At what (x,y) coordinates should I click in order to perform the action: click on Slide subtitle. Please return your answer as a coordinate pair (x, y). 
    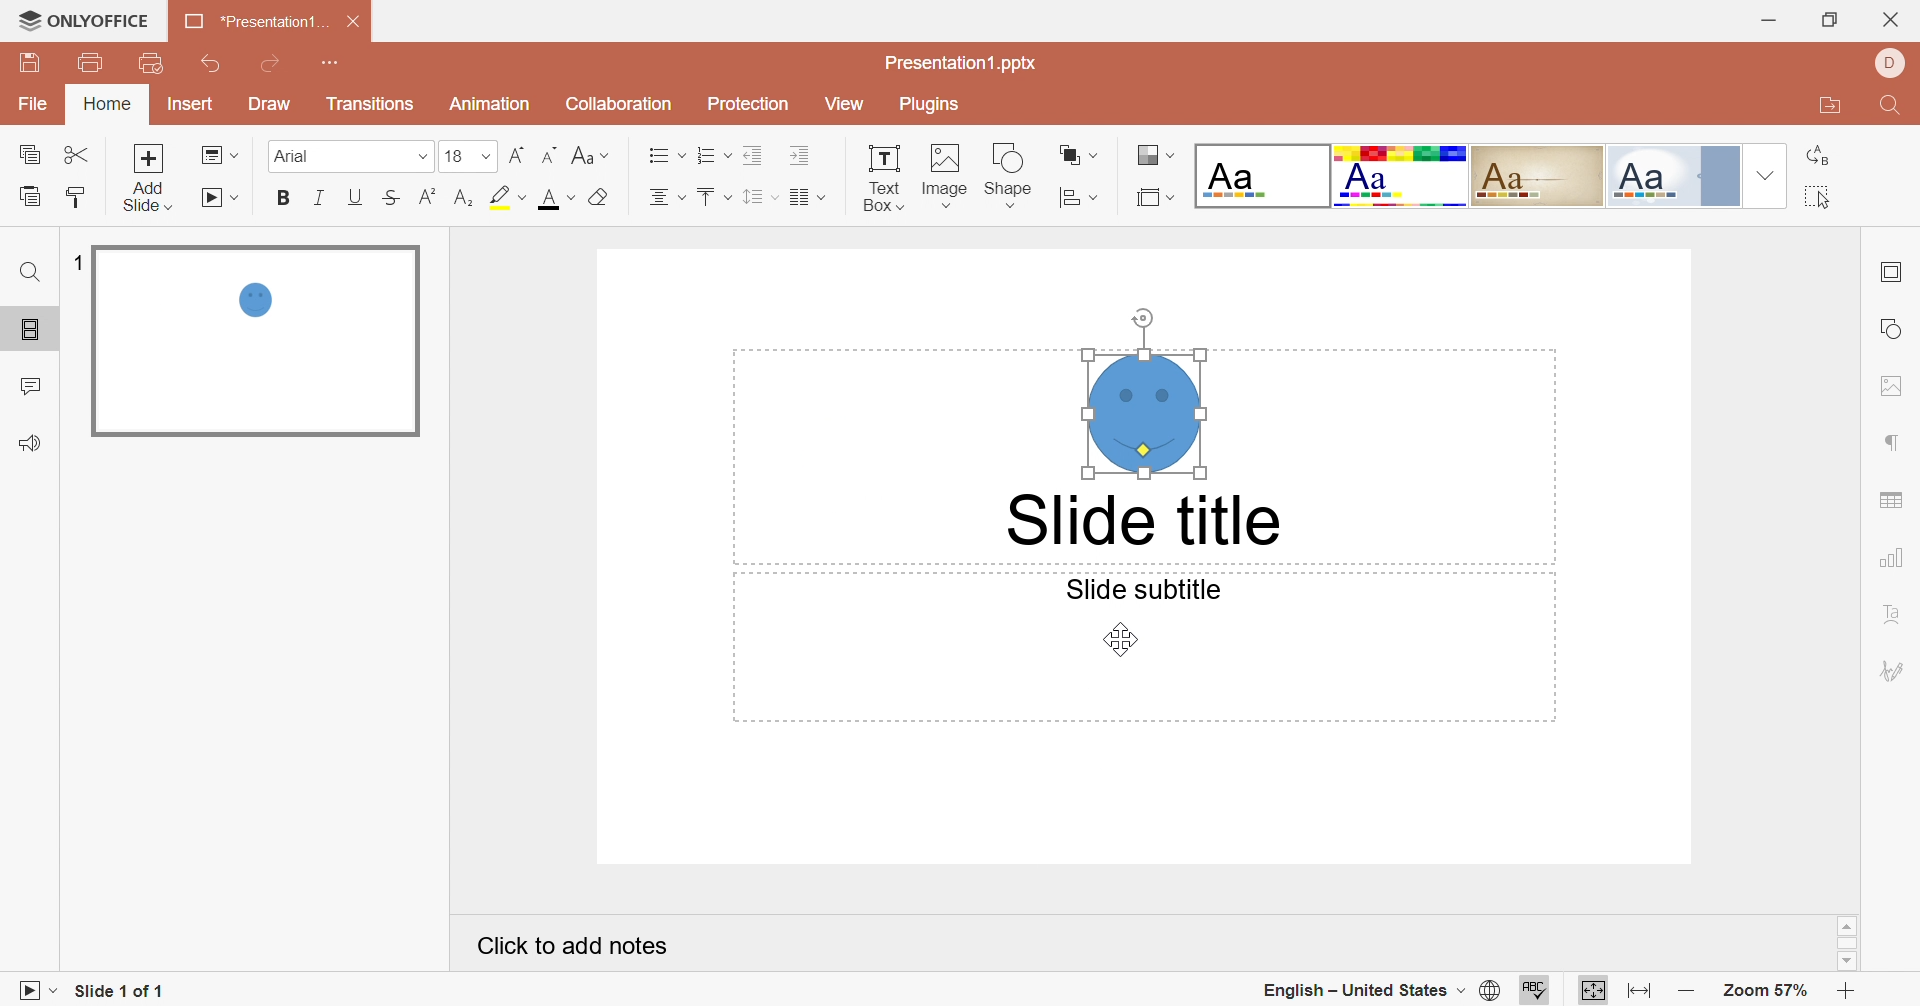
    Looking at the image, I should click on (1143, 590).